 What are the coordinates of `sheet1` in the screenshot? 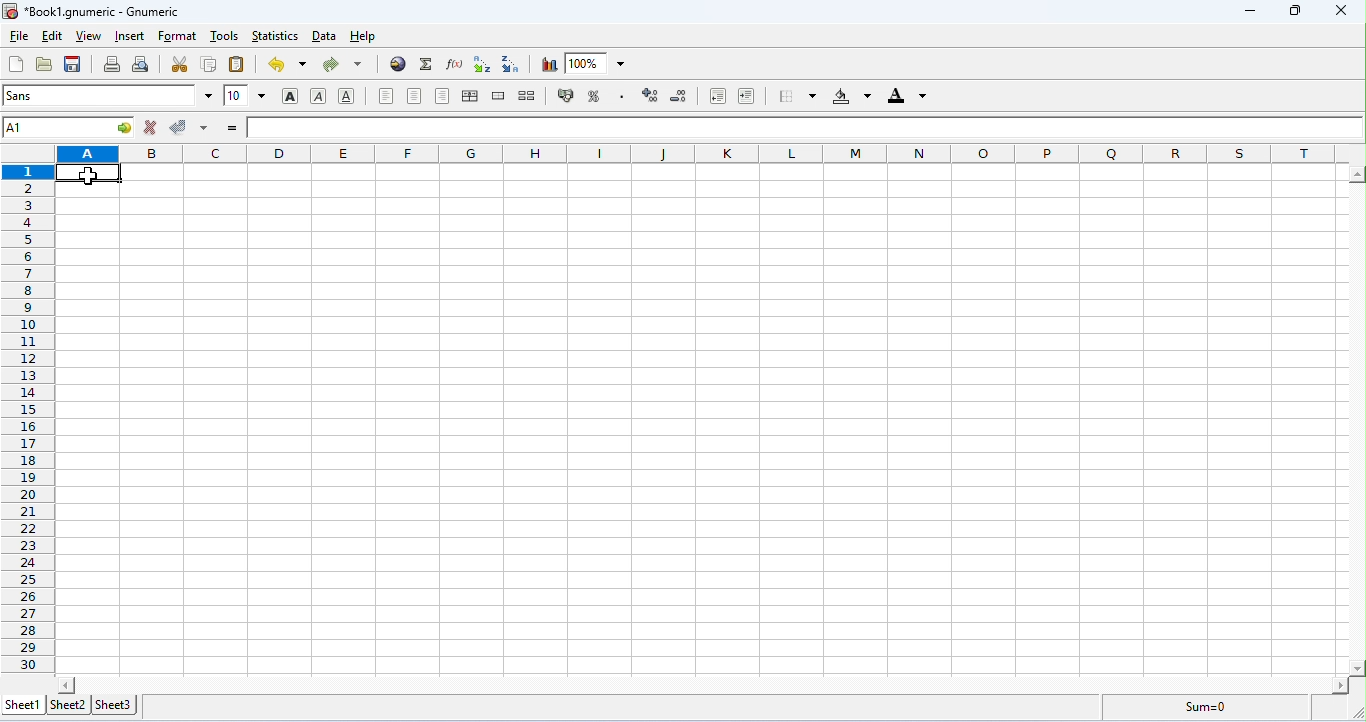 It's located at (23, 703).